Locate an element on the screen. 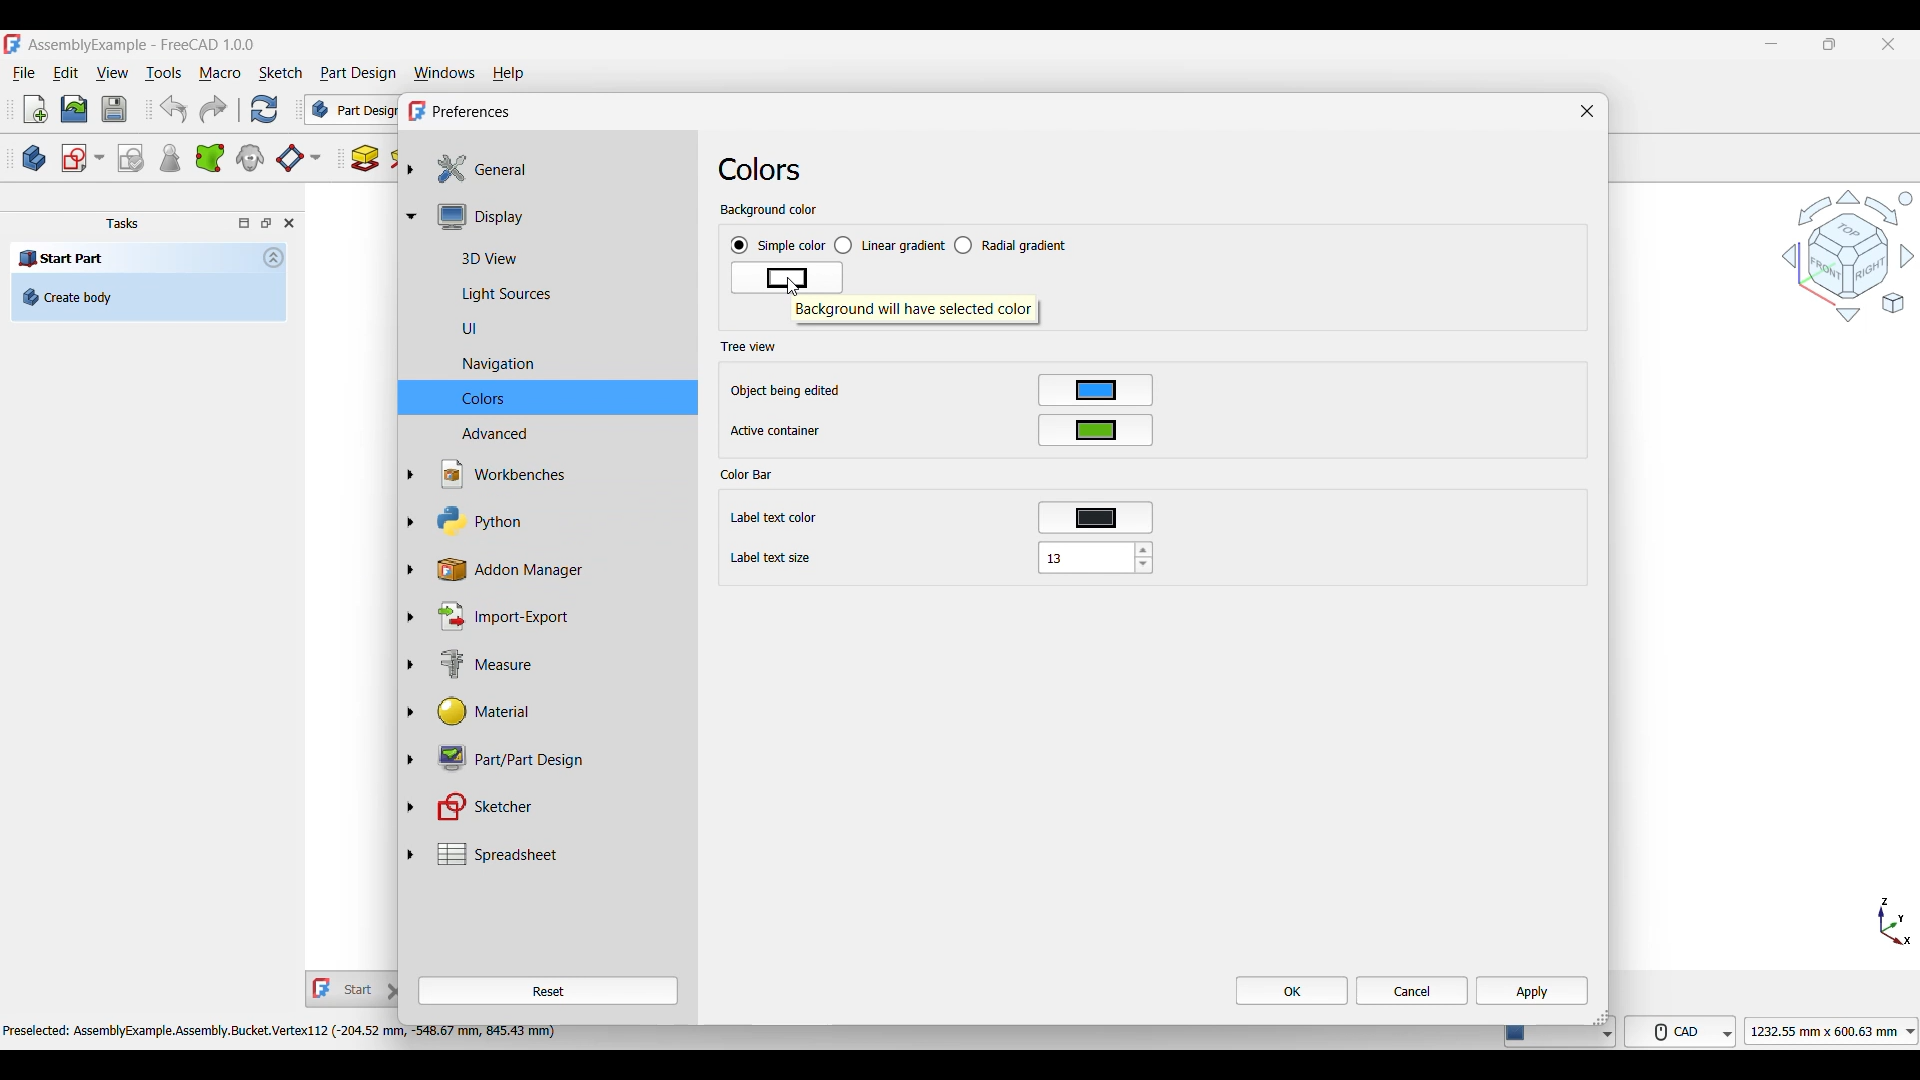 The image size is (1920, 1080). Part design is located at coordinates (358, 73).